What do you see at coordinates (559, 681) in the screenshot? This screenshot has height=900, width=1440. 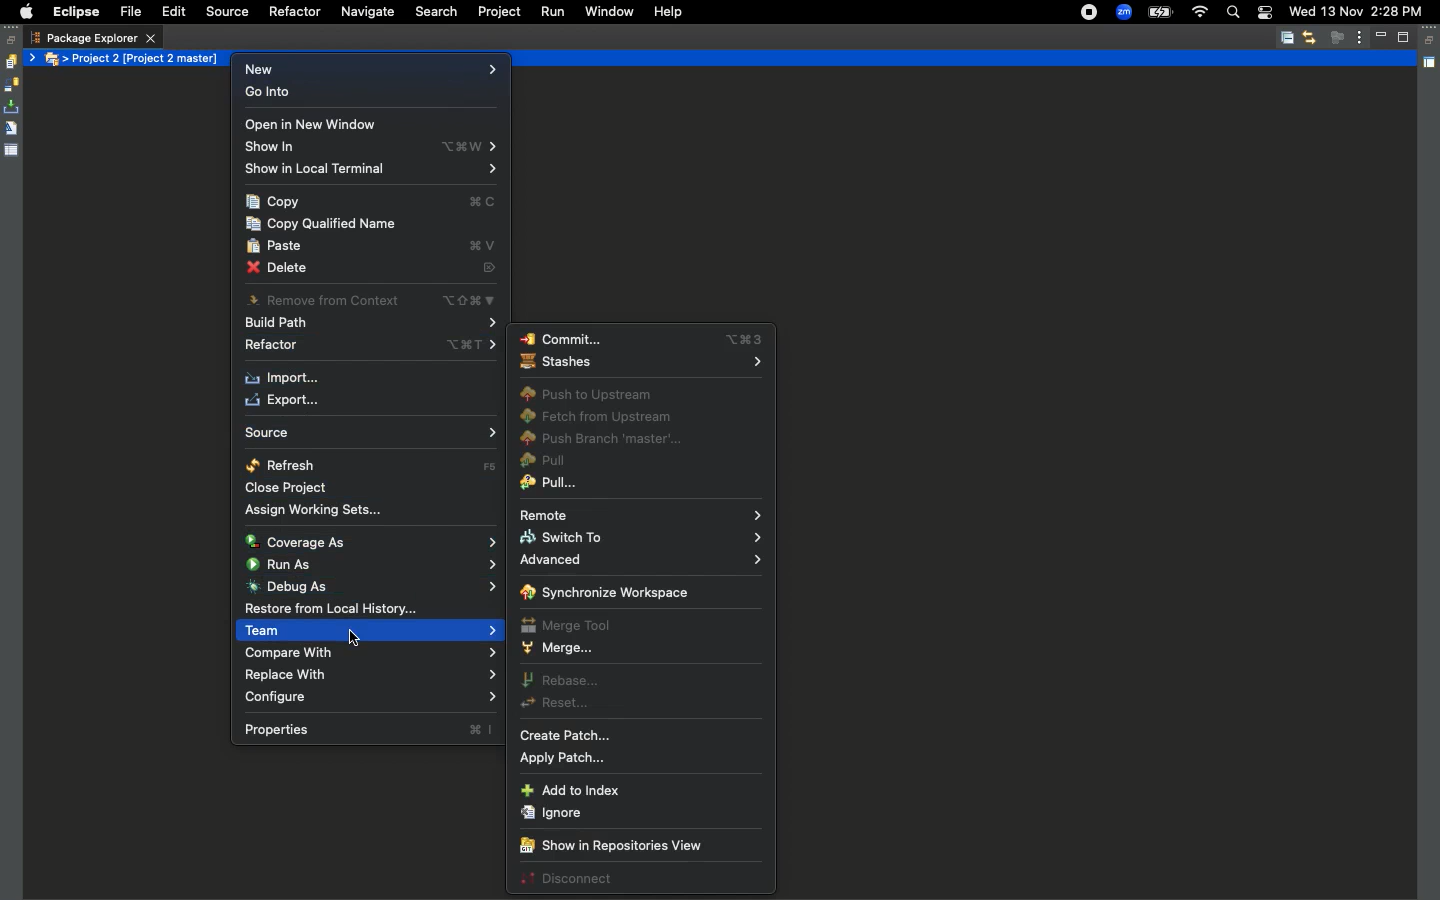 I see `Rebase` at bounding box center [559, 681].